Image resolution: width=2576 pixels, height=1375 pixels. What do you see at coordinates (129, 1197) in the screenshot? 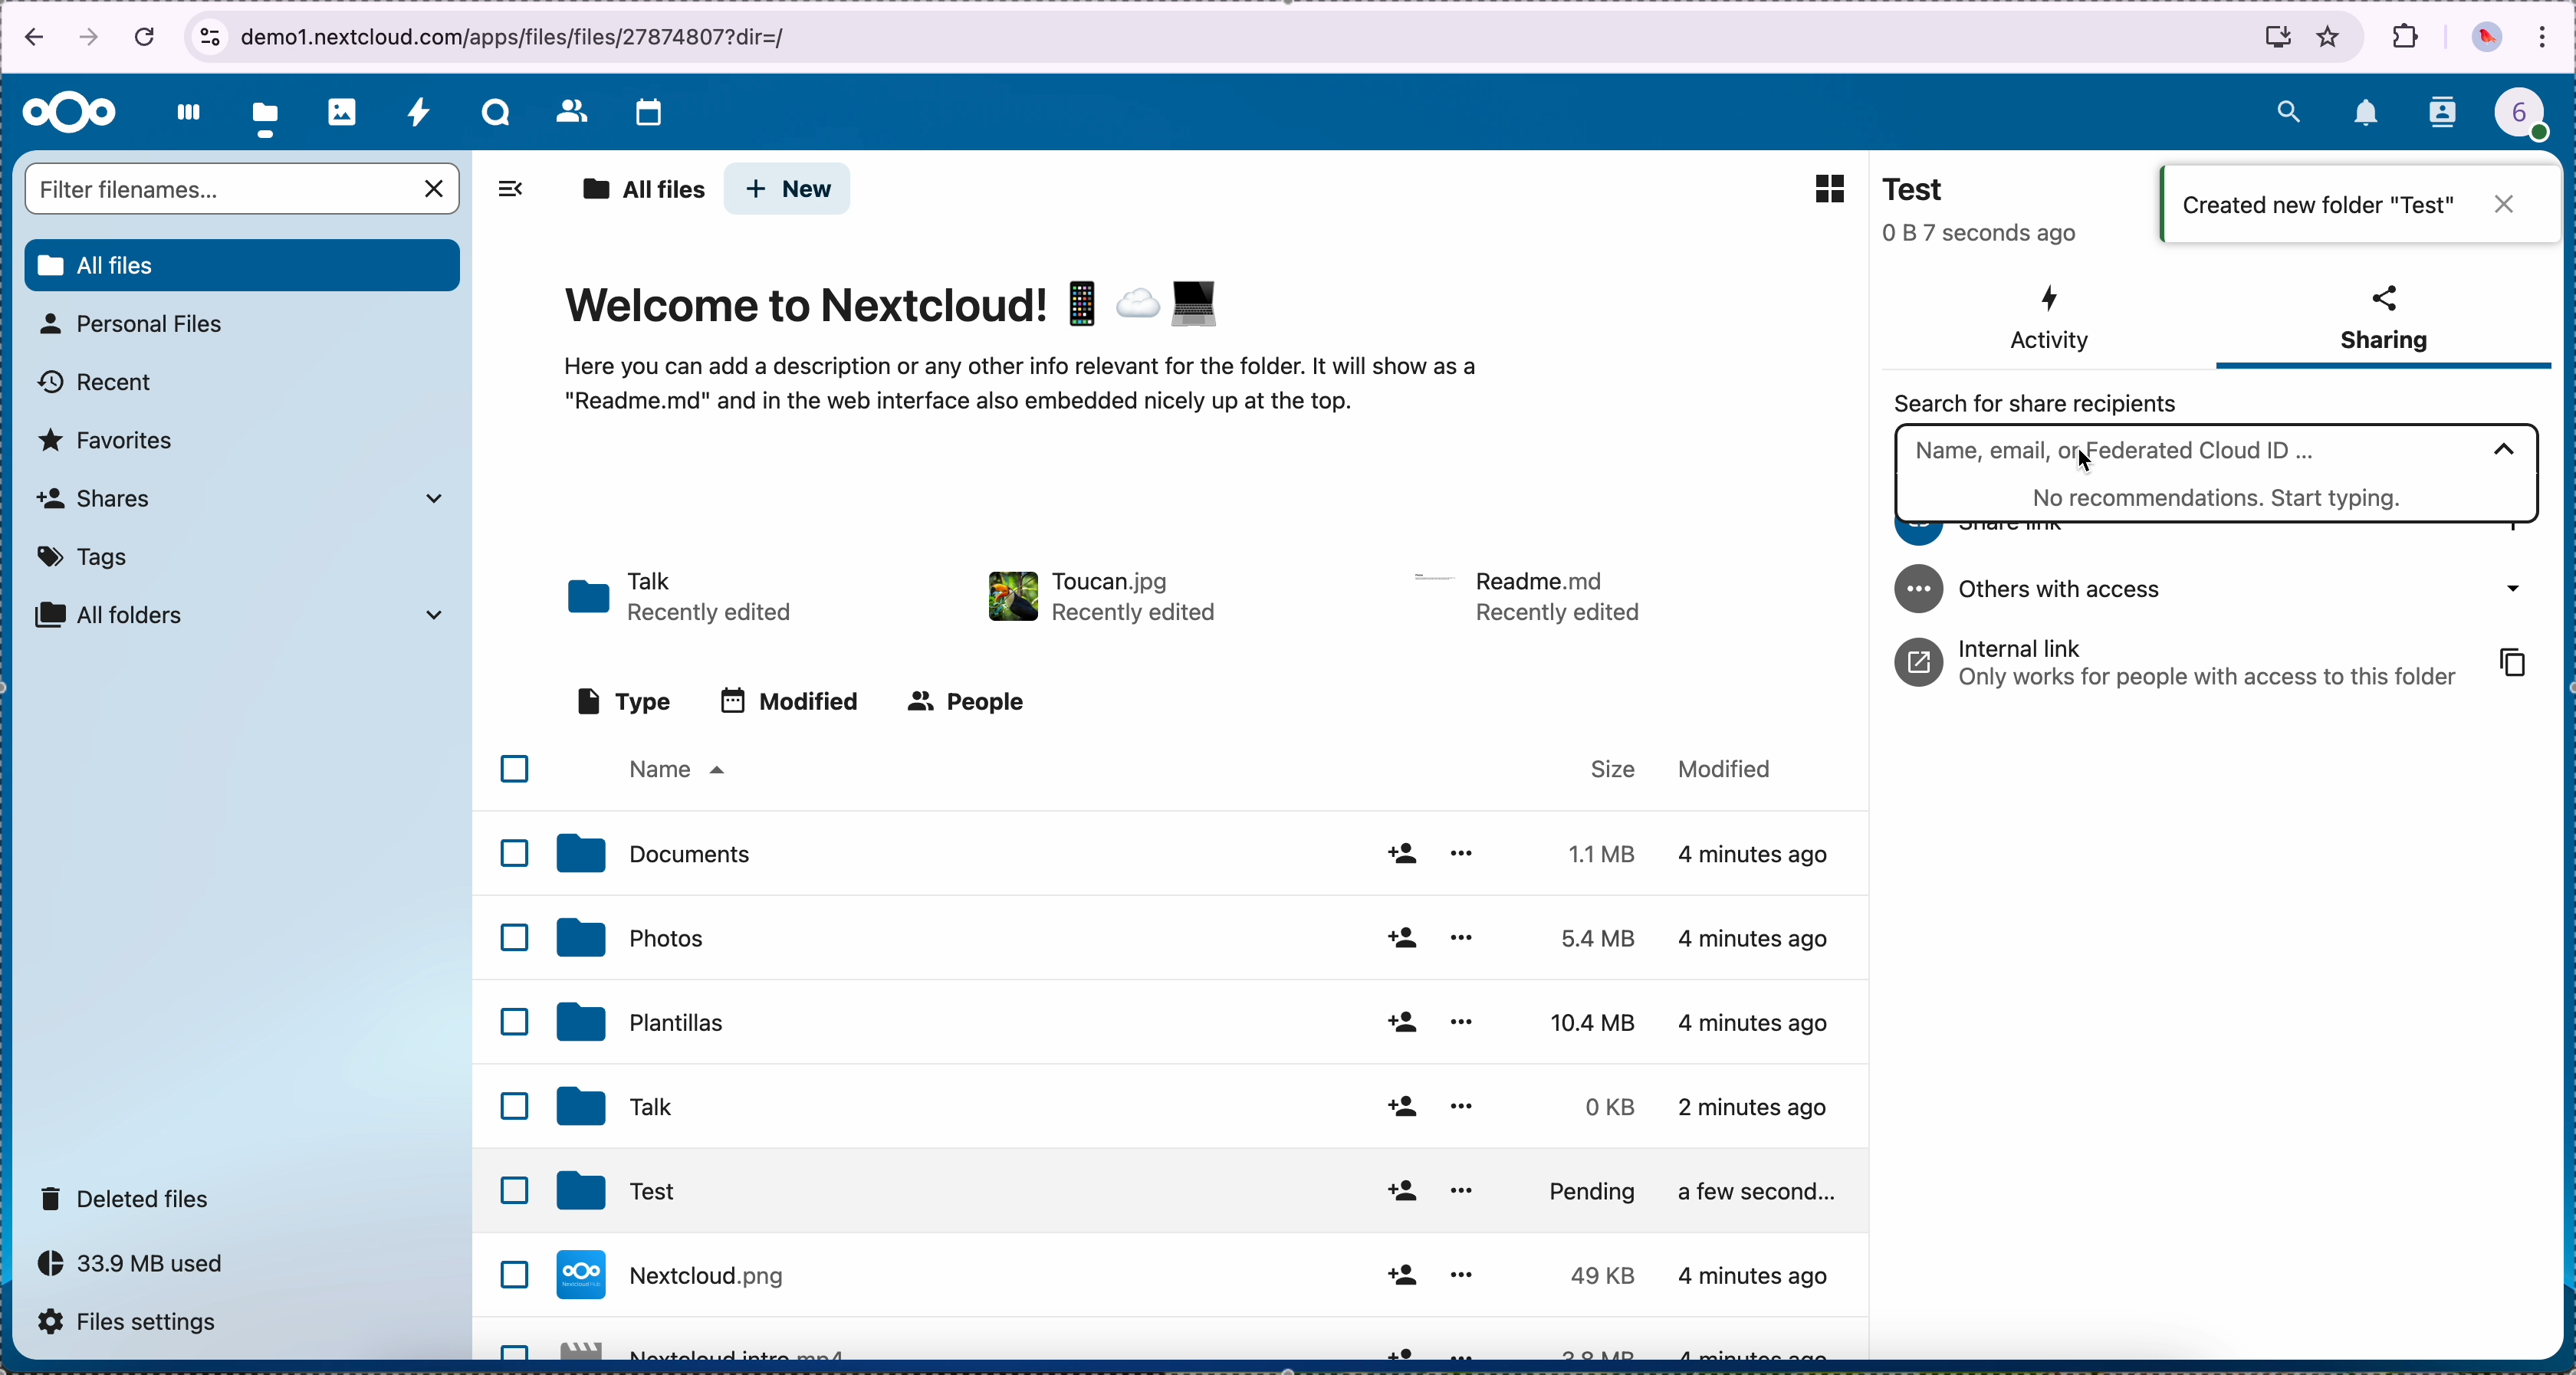
I see `deleted files` at bounding box center [129, 1197].